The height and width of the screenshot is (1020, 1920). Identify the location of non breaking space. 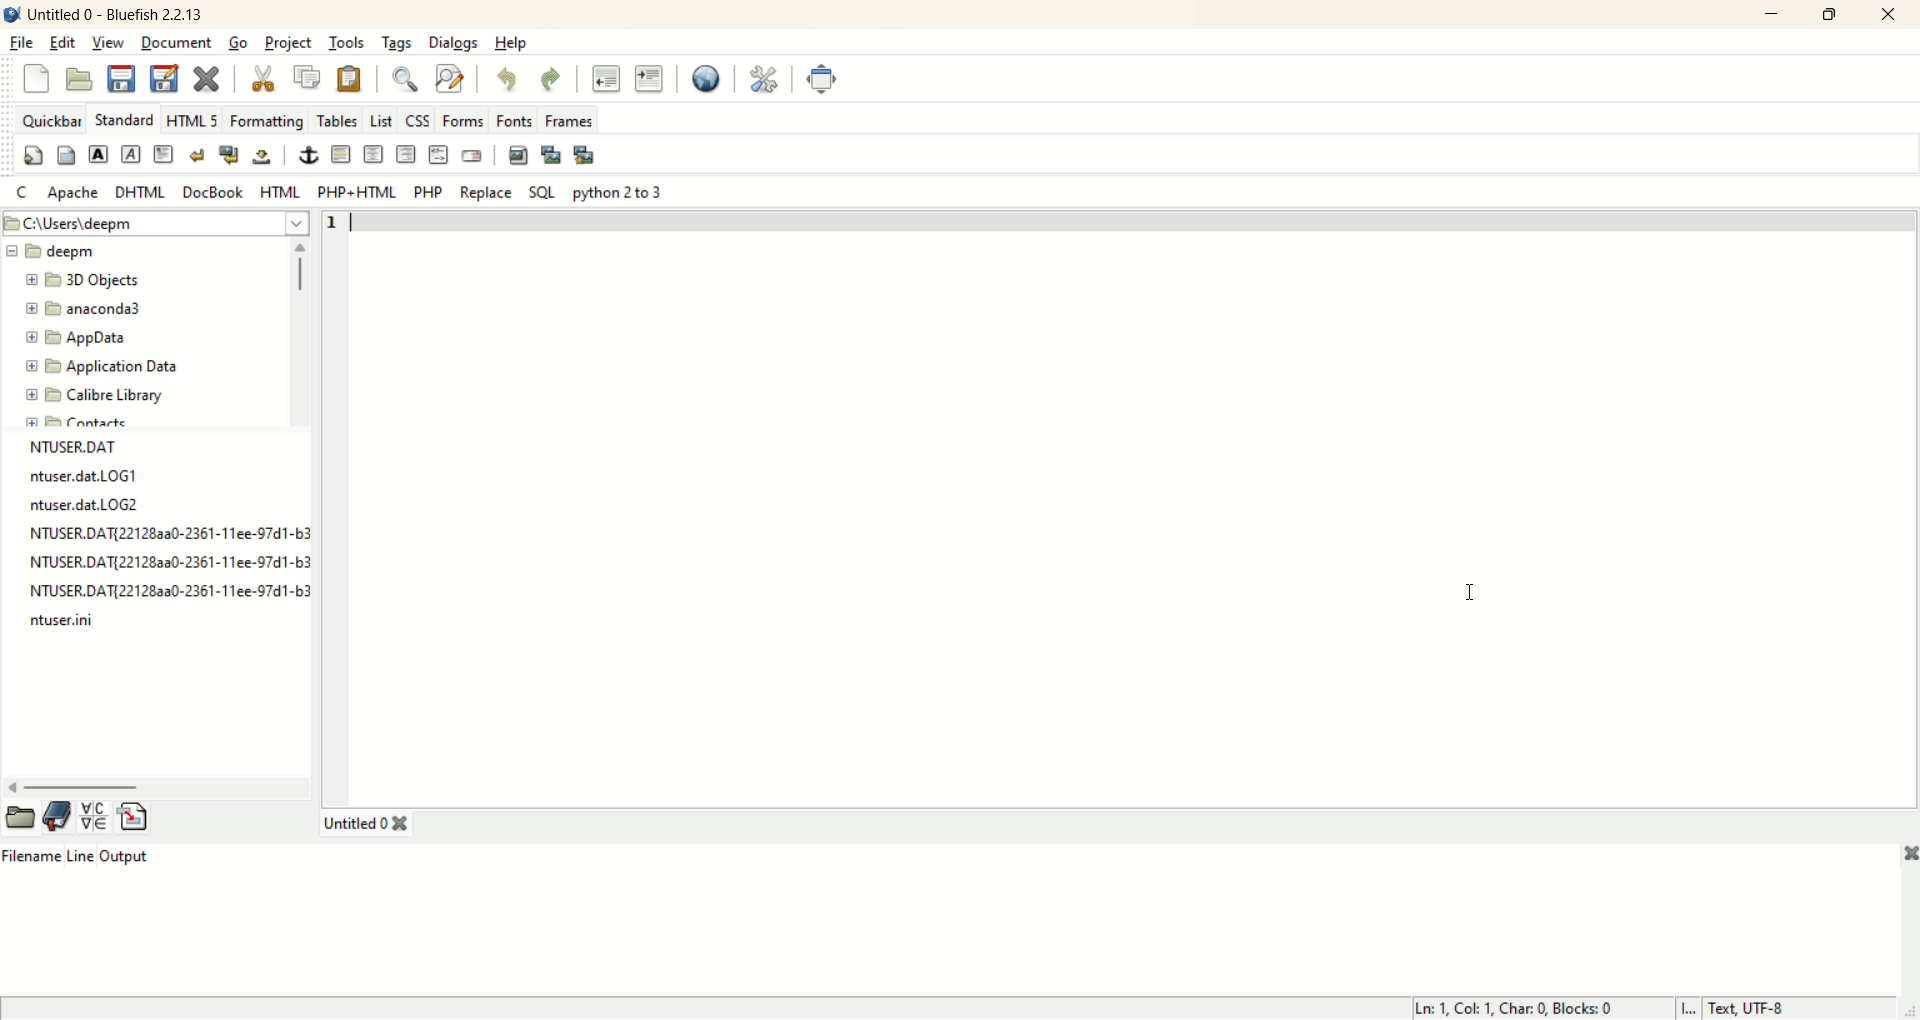
(263, 157).